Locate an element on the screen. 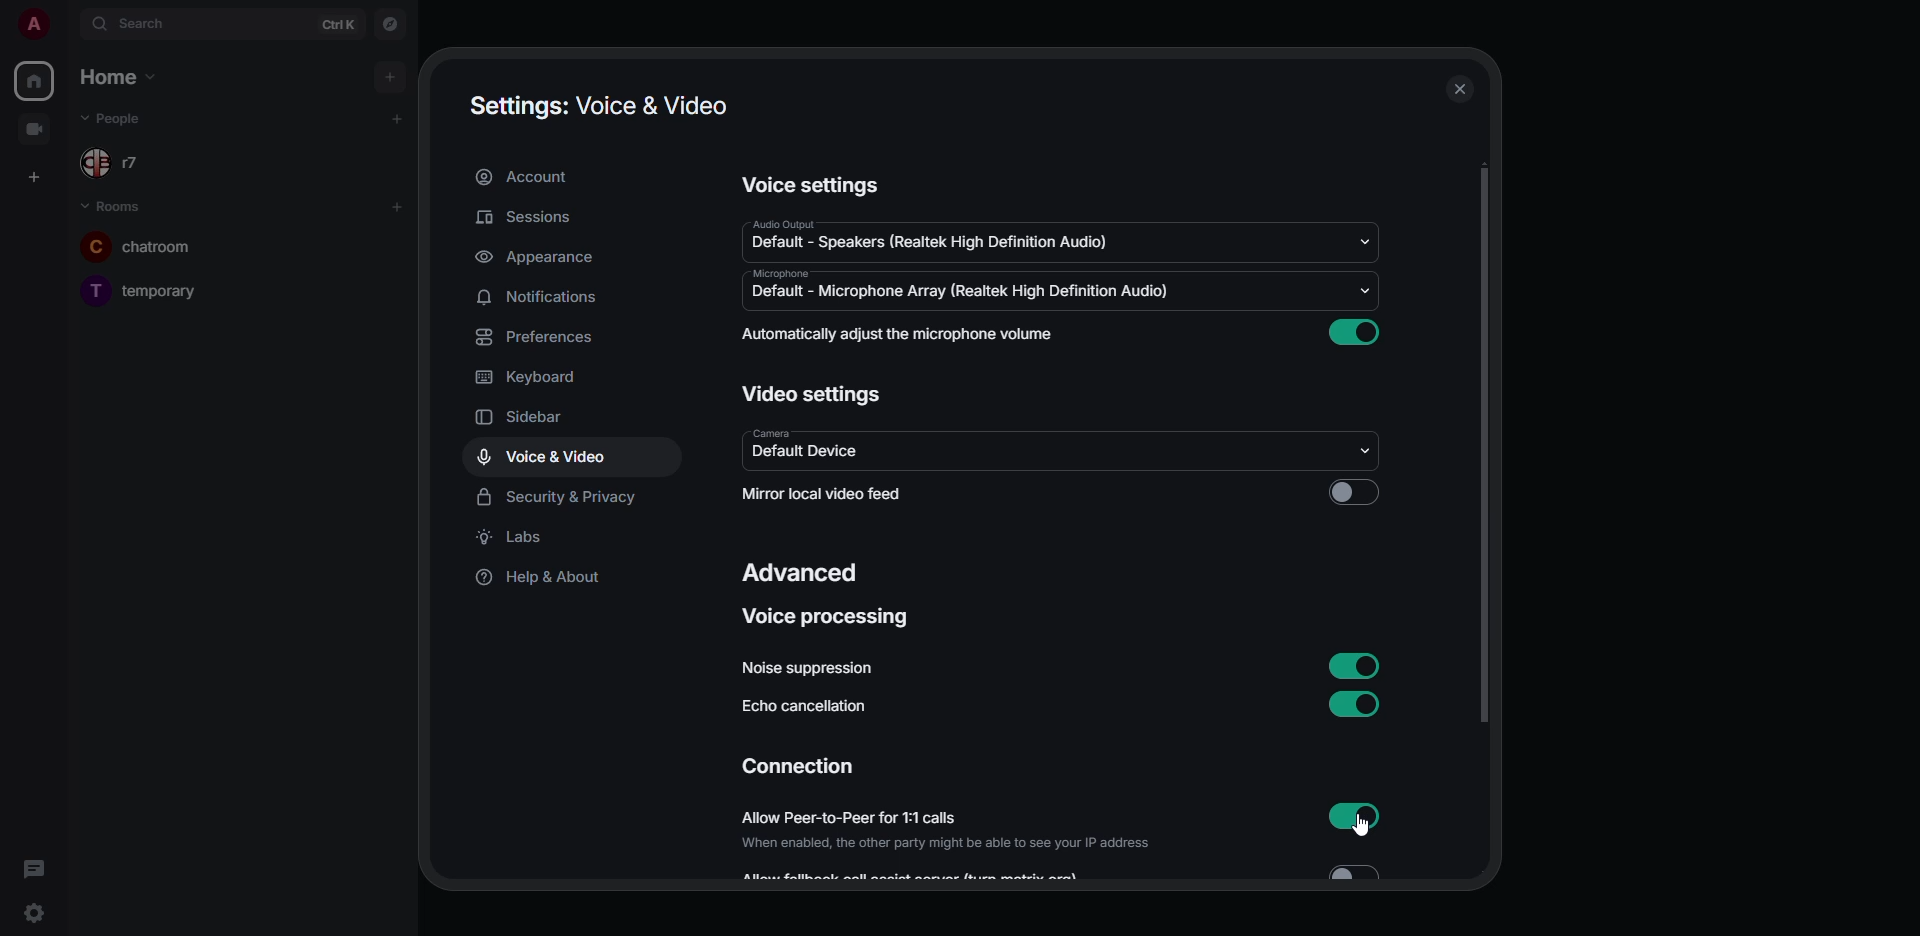  r7 is located at coordinates (124, 164).